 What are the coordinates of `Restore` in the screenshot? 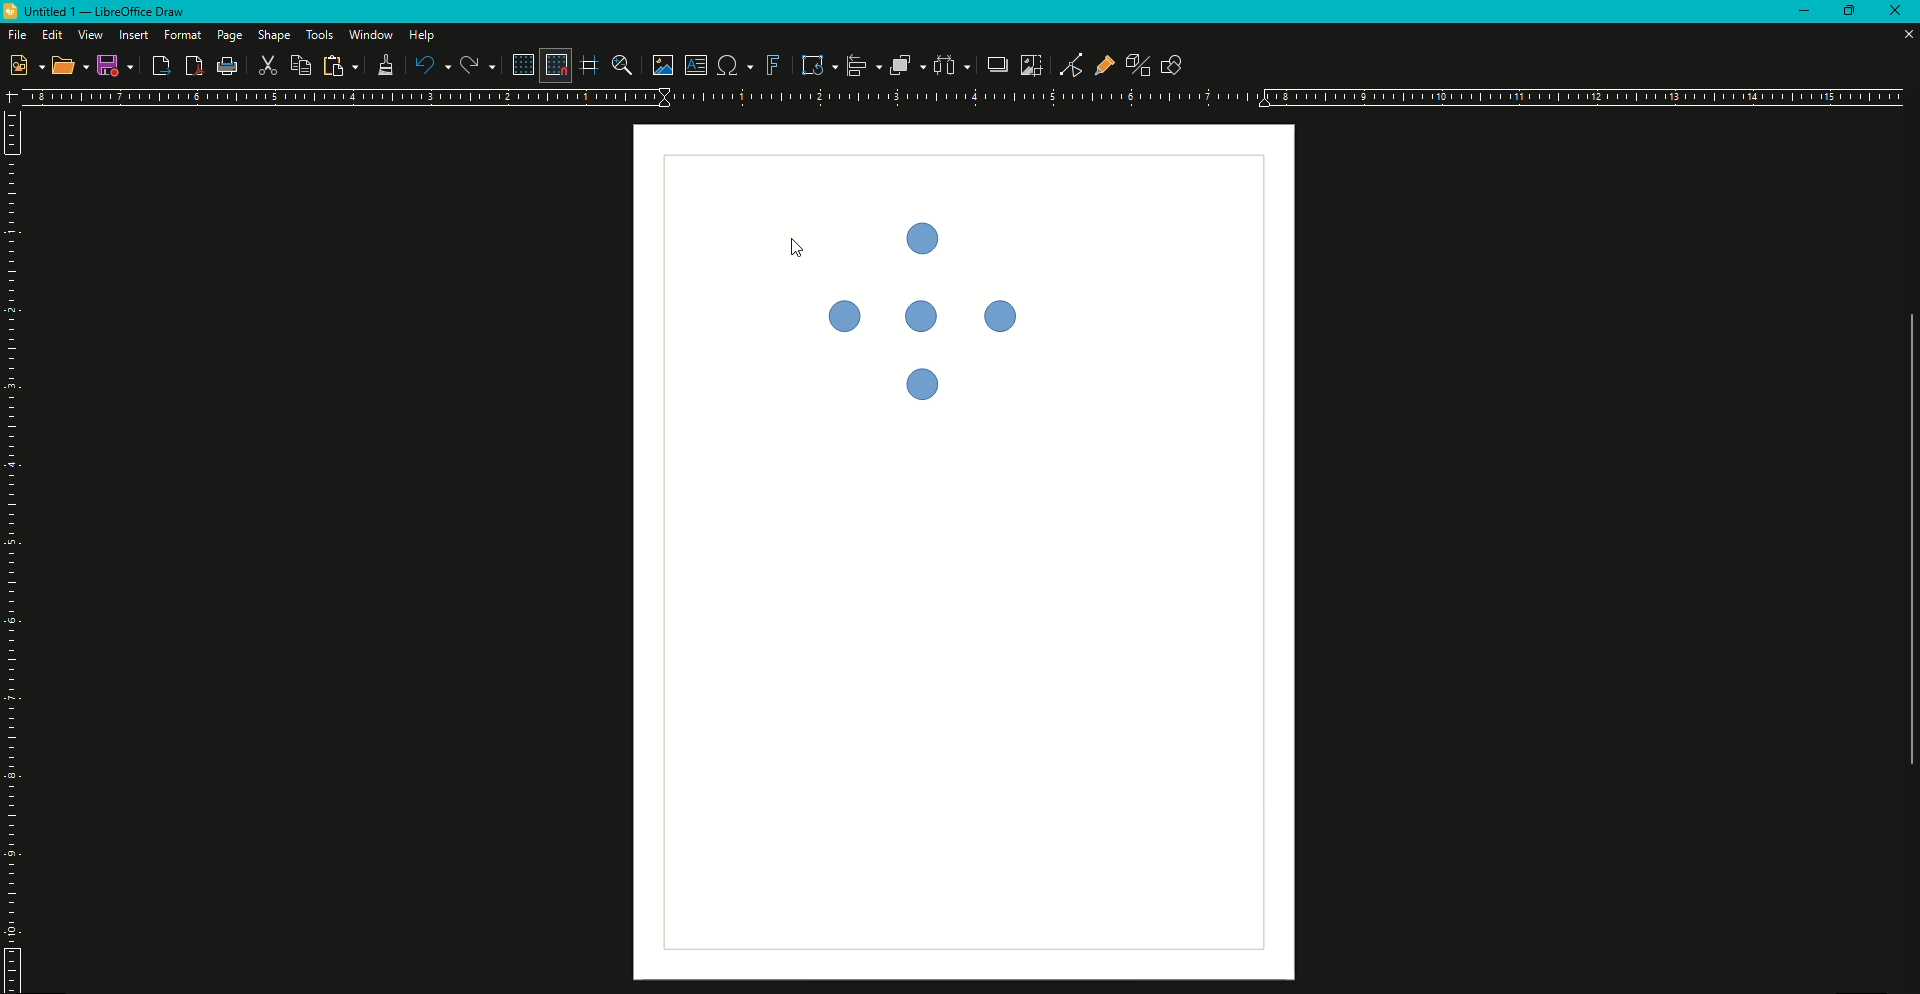 It's located at (1847, 12).